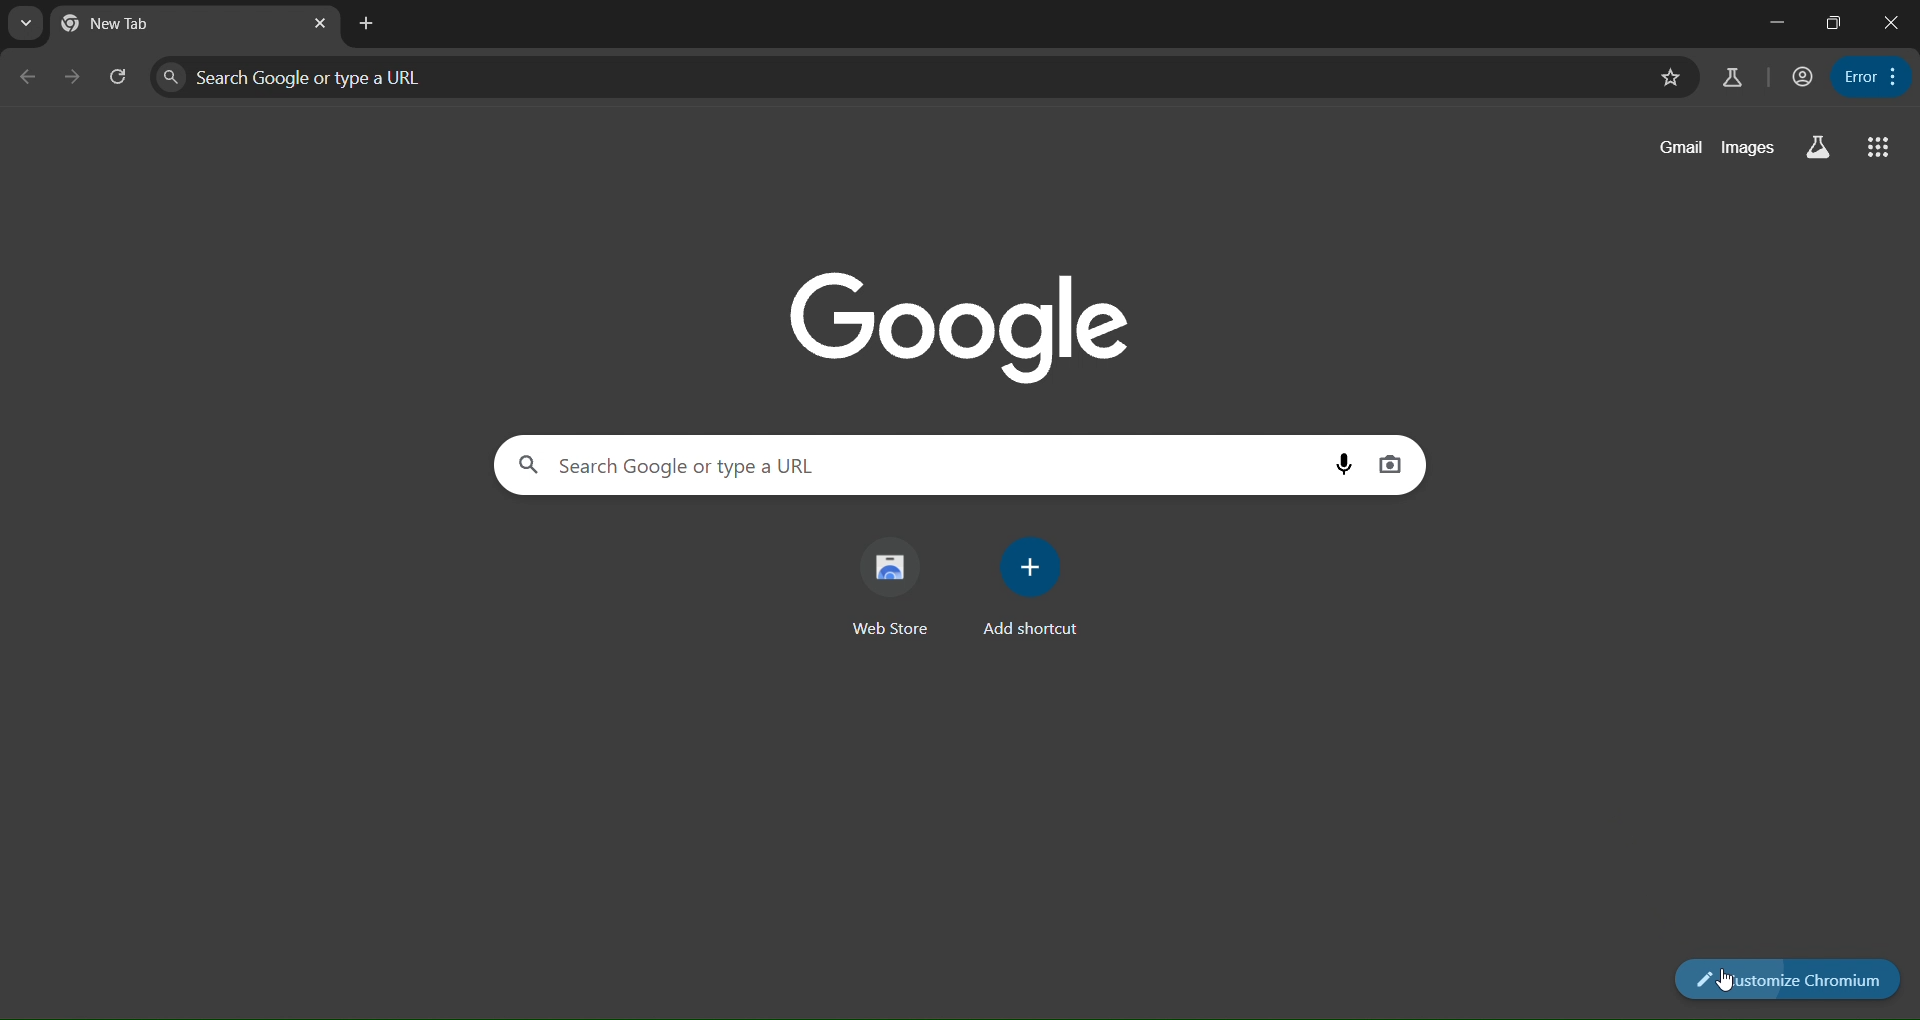  I want to click on images, so click(1750, 148).